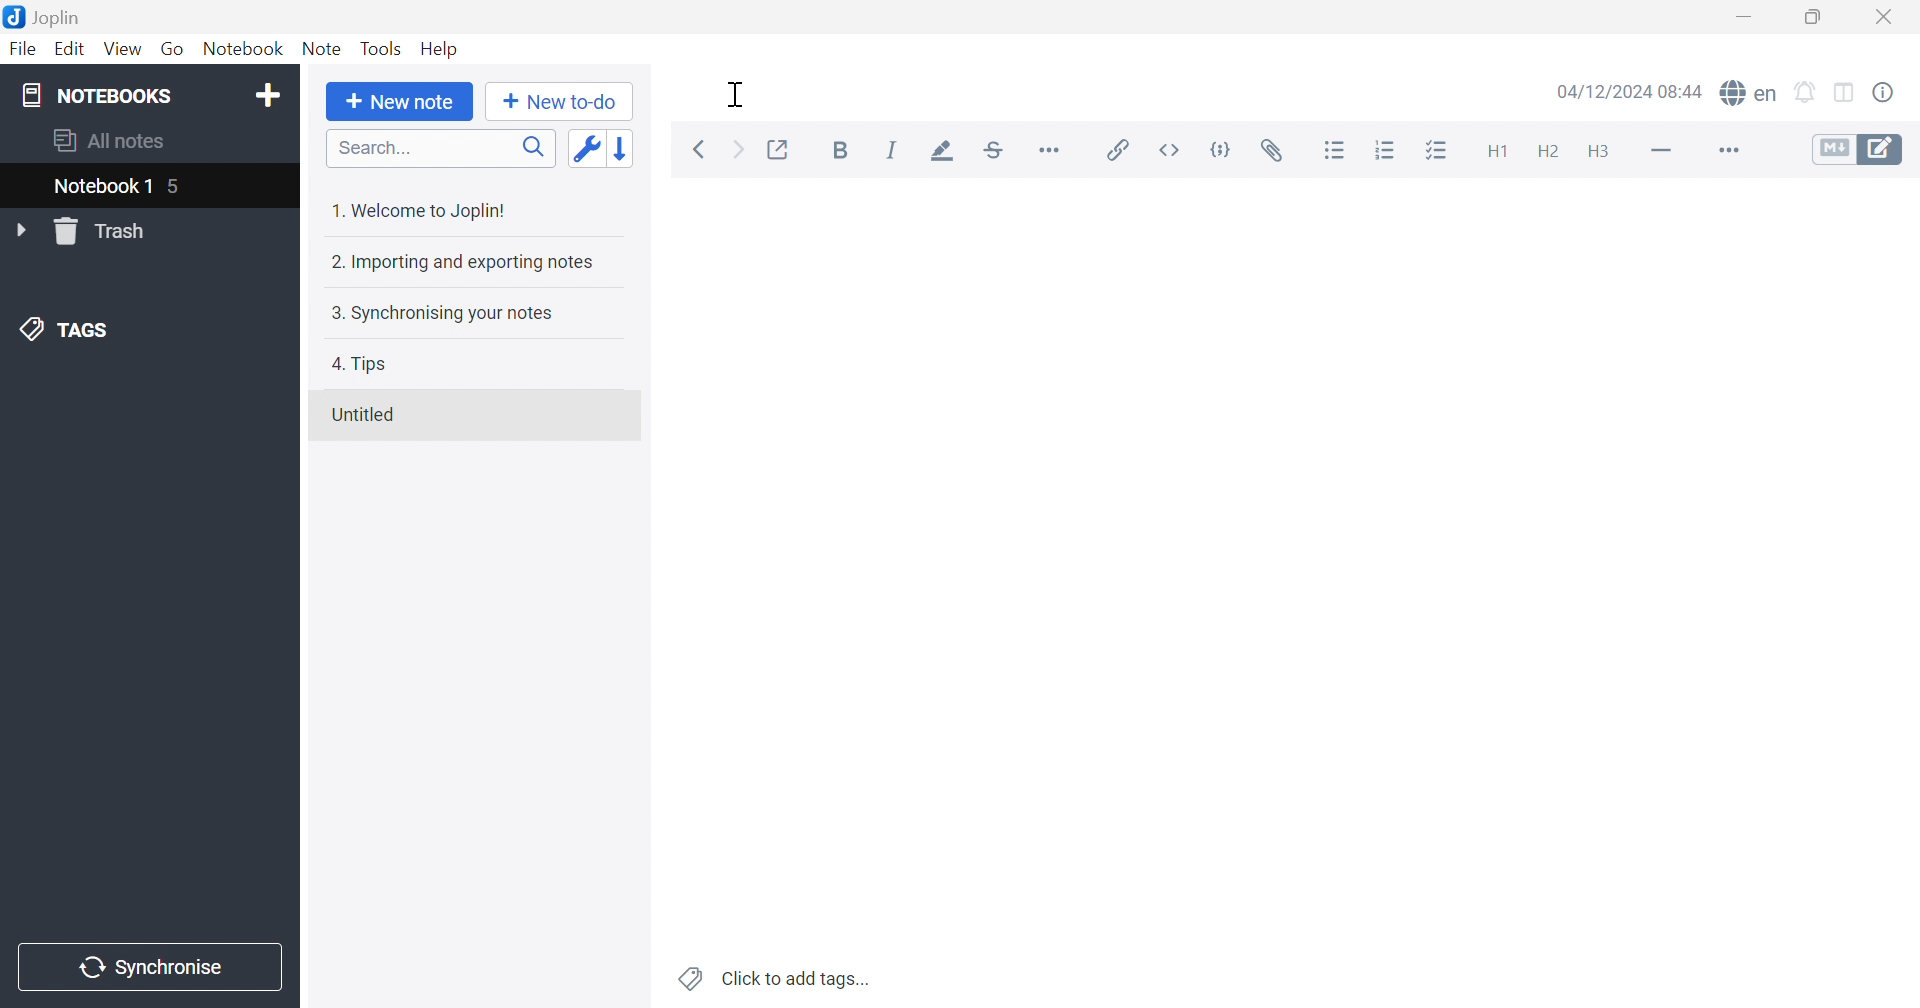  I want to click on Untitled, so click(369, 415).